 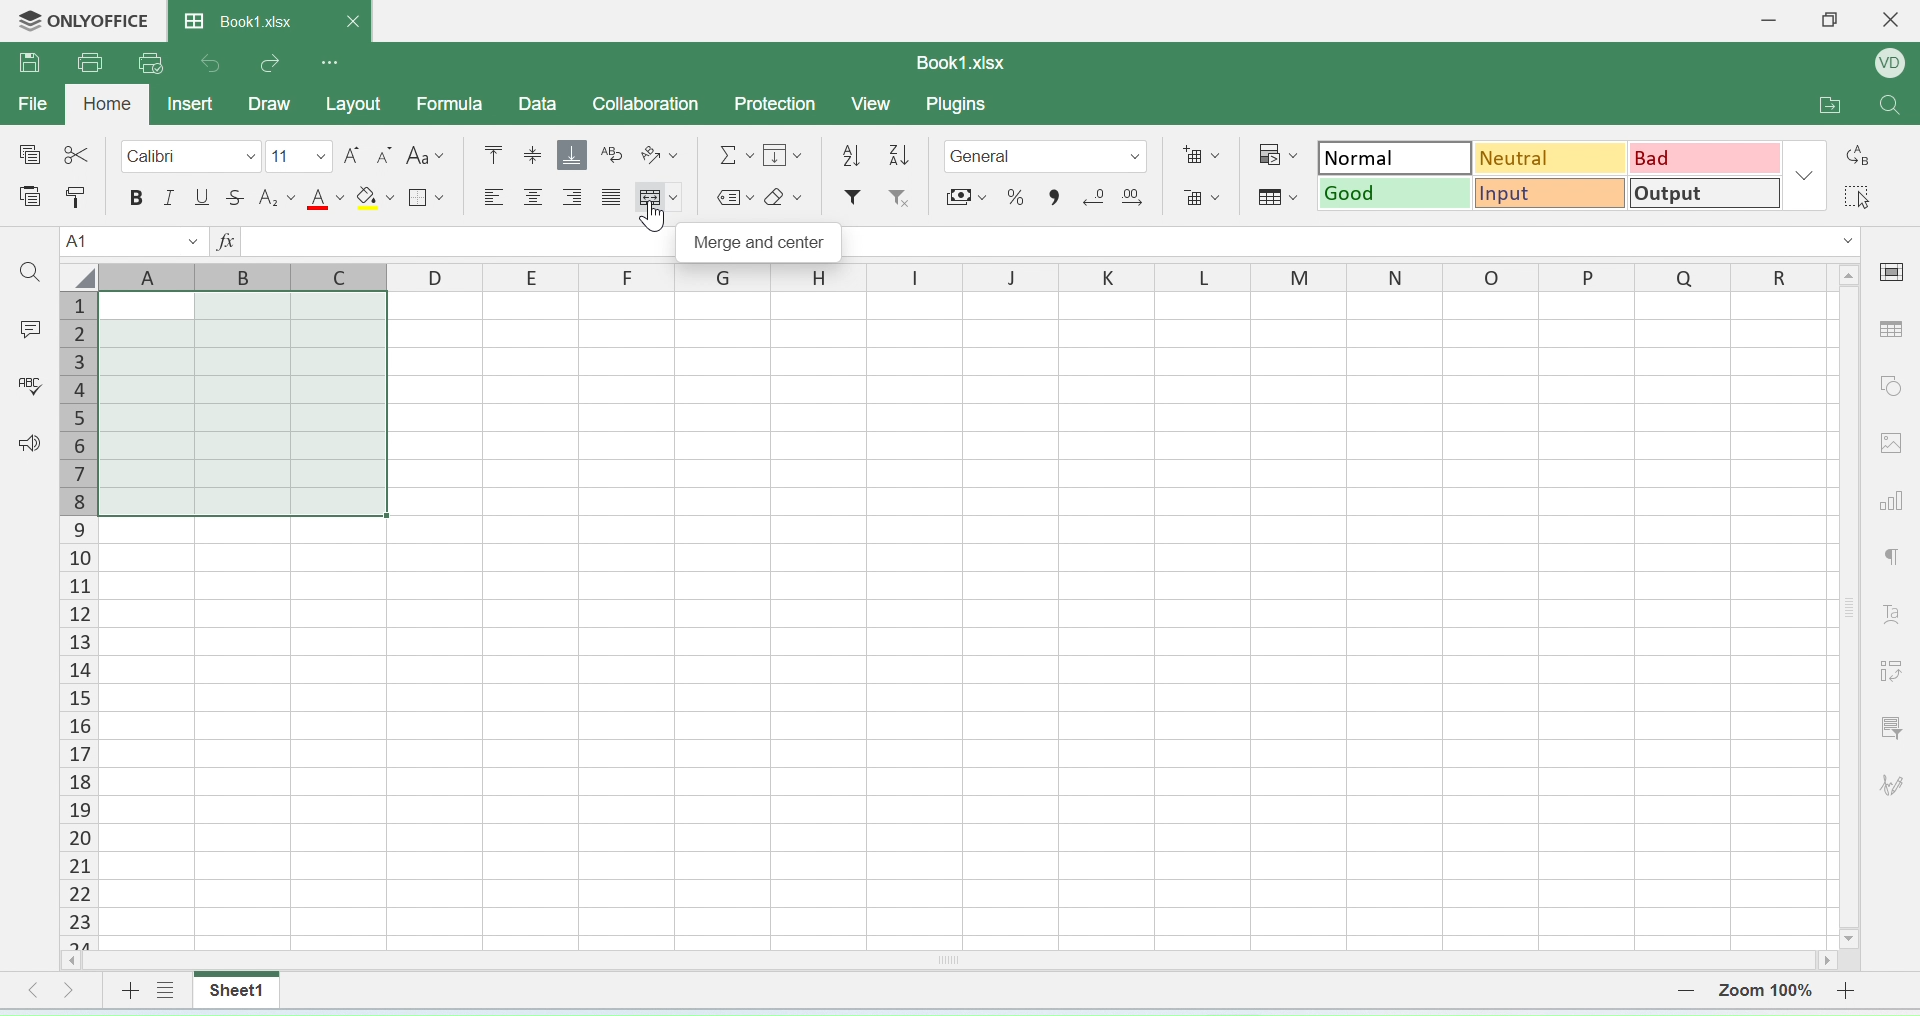 What do you see at coordinates (496, 156) in the screenshot?
I see `mo` at bounding box center [496, 156].